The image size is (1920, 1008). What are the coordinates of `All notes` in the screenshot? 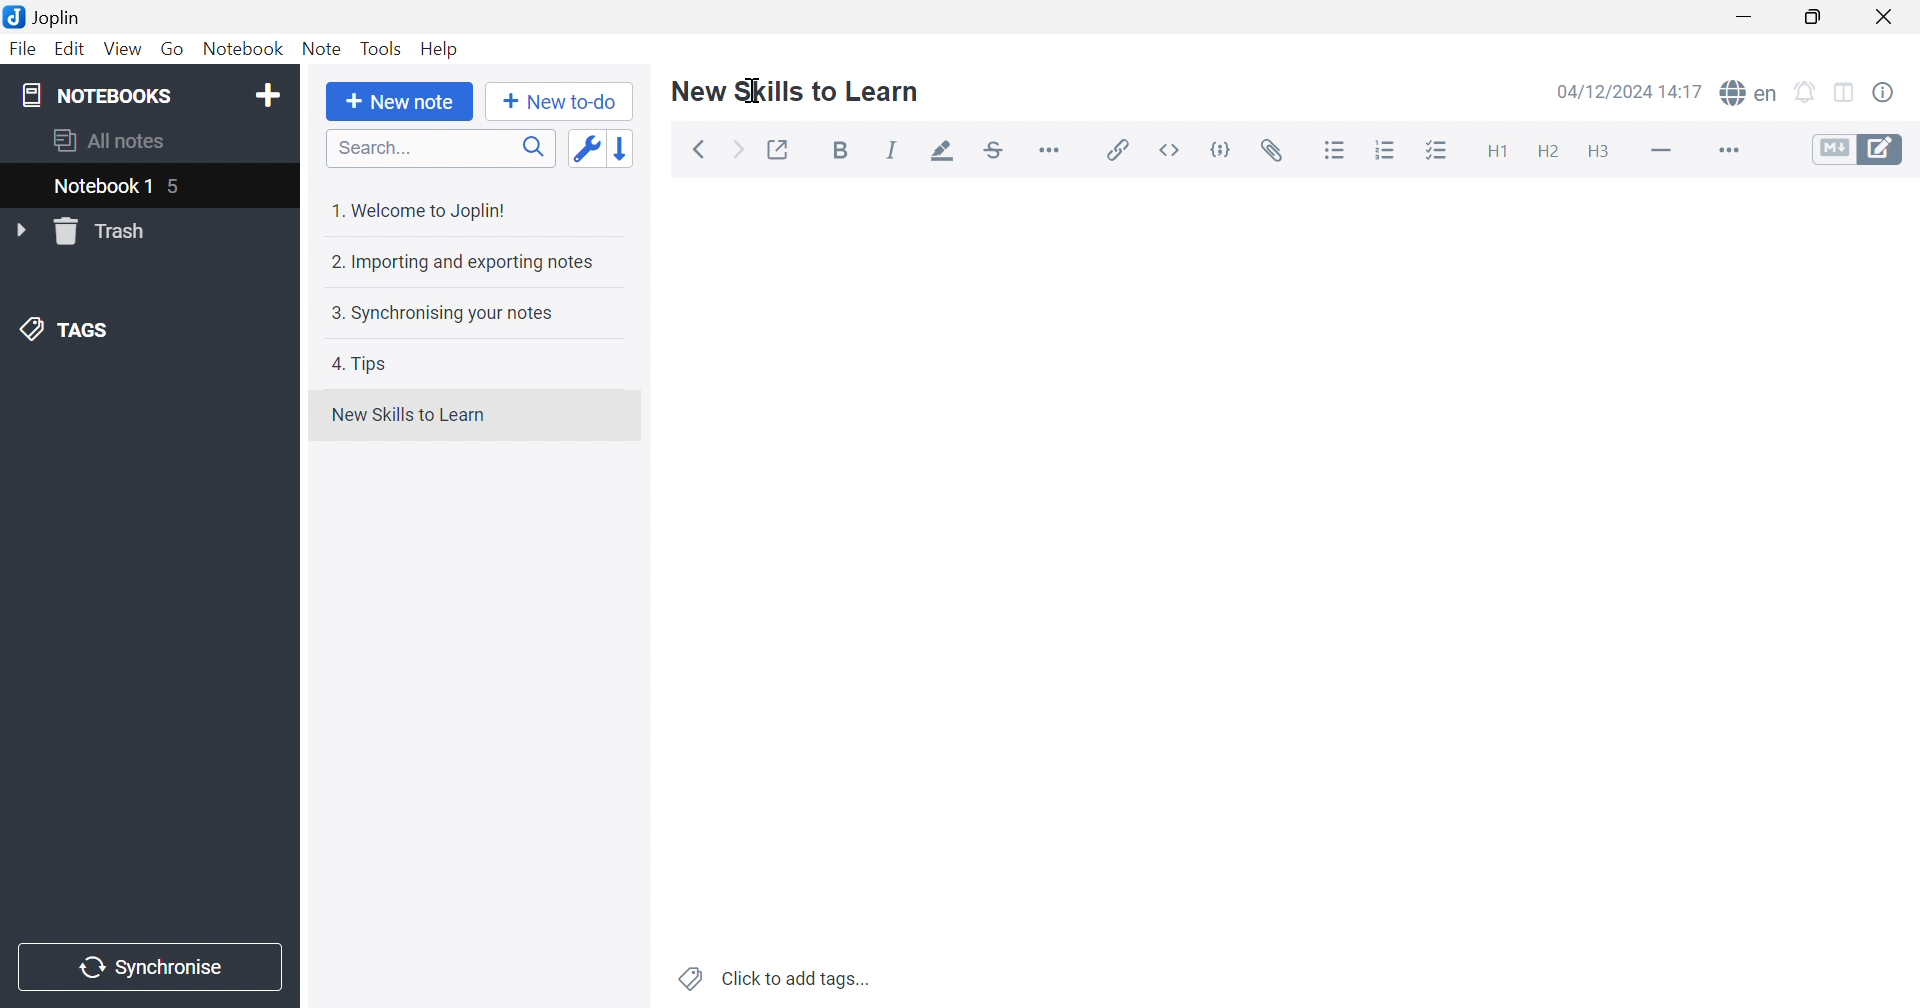 It's located at (111, 138).